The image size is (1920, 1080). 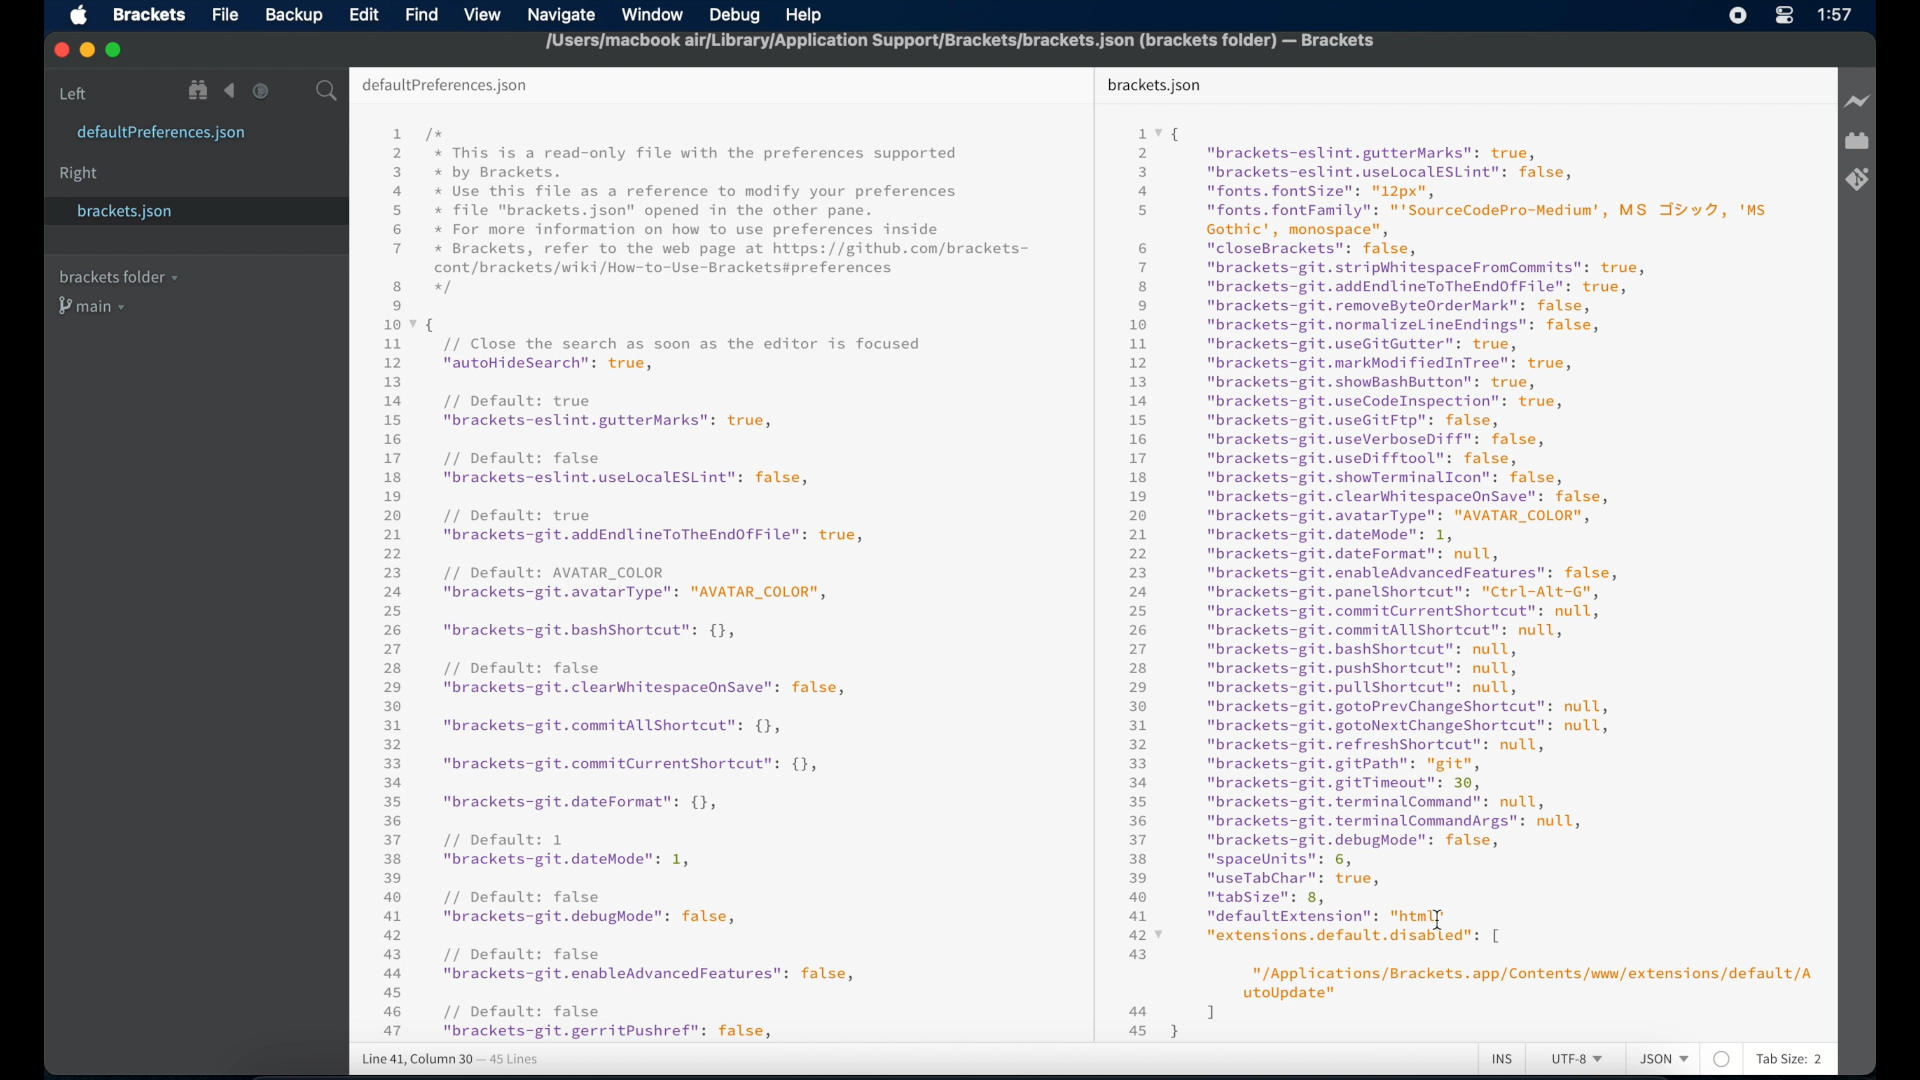 I want to click on show file in tree, so click(x=199, y=91).